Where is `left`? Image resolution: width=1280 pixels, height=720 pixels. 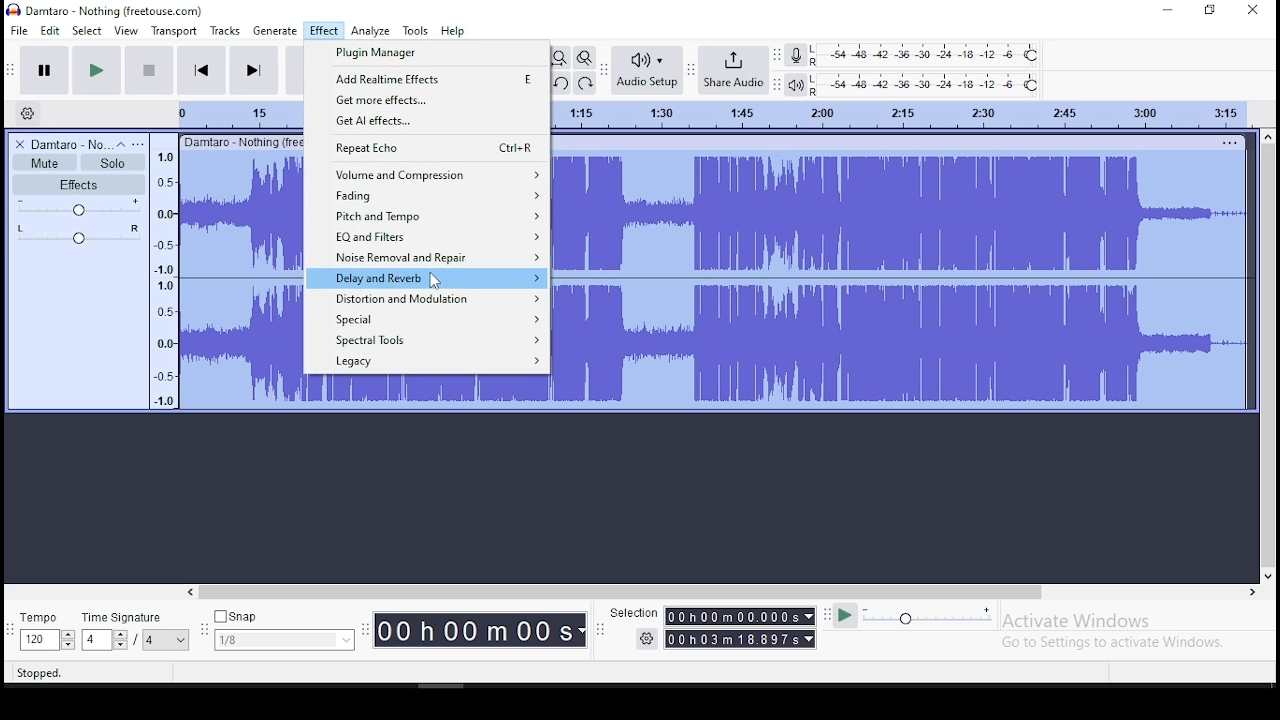
left is located at coordinates (193, 592).